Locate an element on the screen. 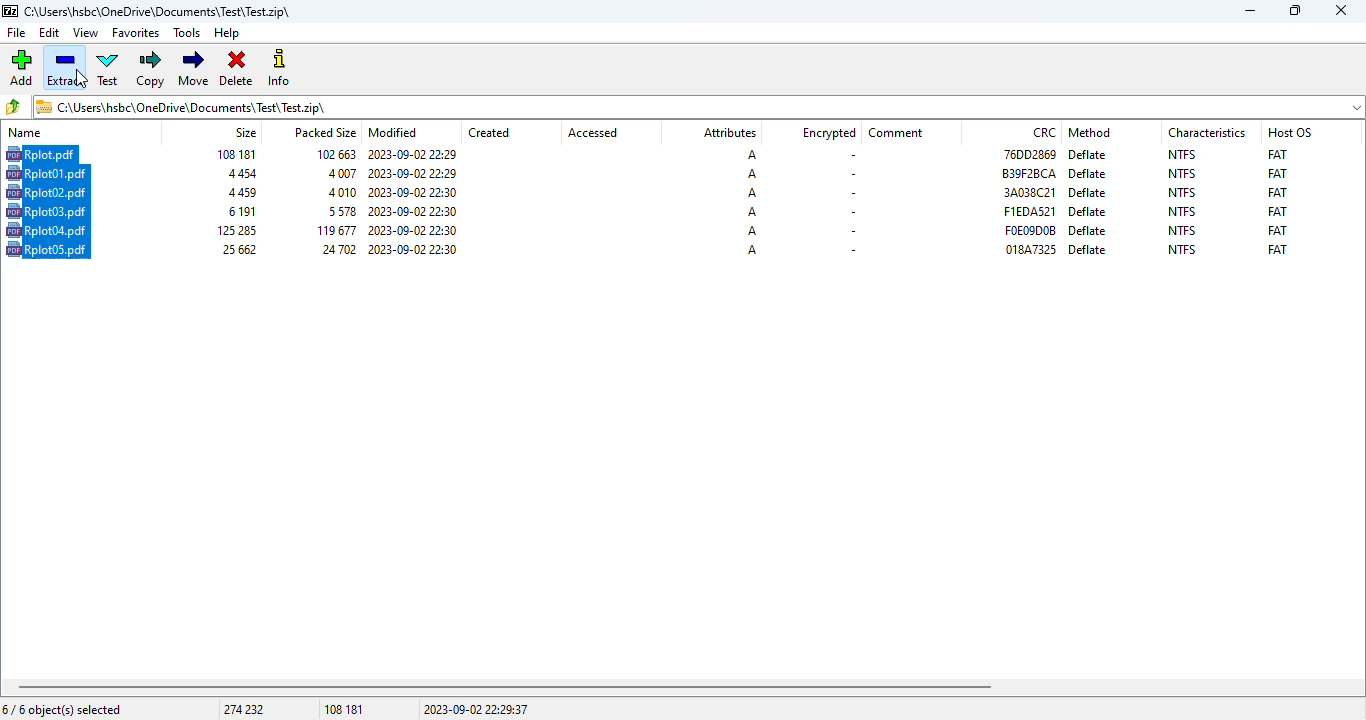 Image resolution: width=1366 pixels, height=720 pixels. deflate is located at coordinates (1088, 192).